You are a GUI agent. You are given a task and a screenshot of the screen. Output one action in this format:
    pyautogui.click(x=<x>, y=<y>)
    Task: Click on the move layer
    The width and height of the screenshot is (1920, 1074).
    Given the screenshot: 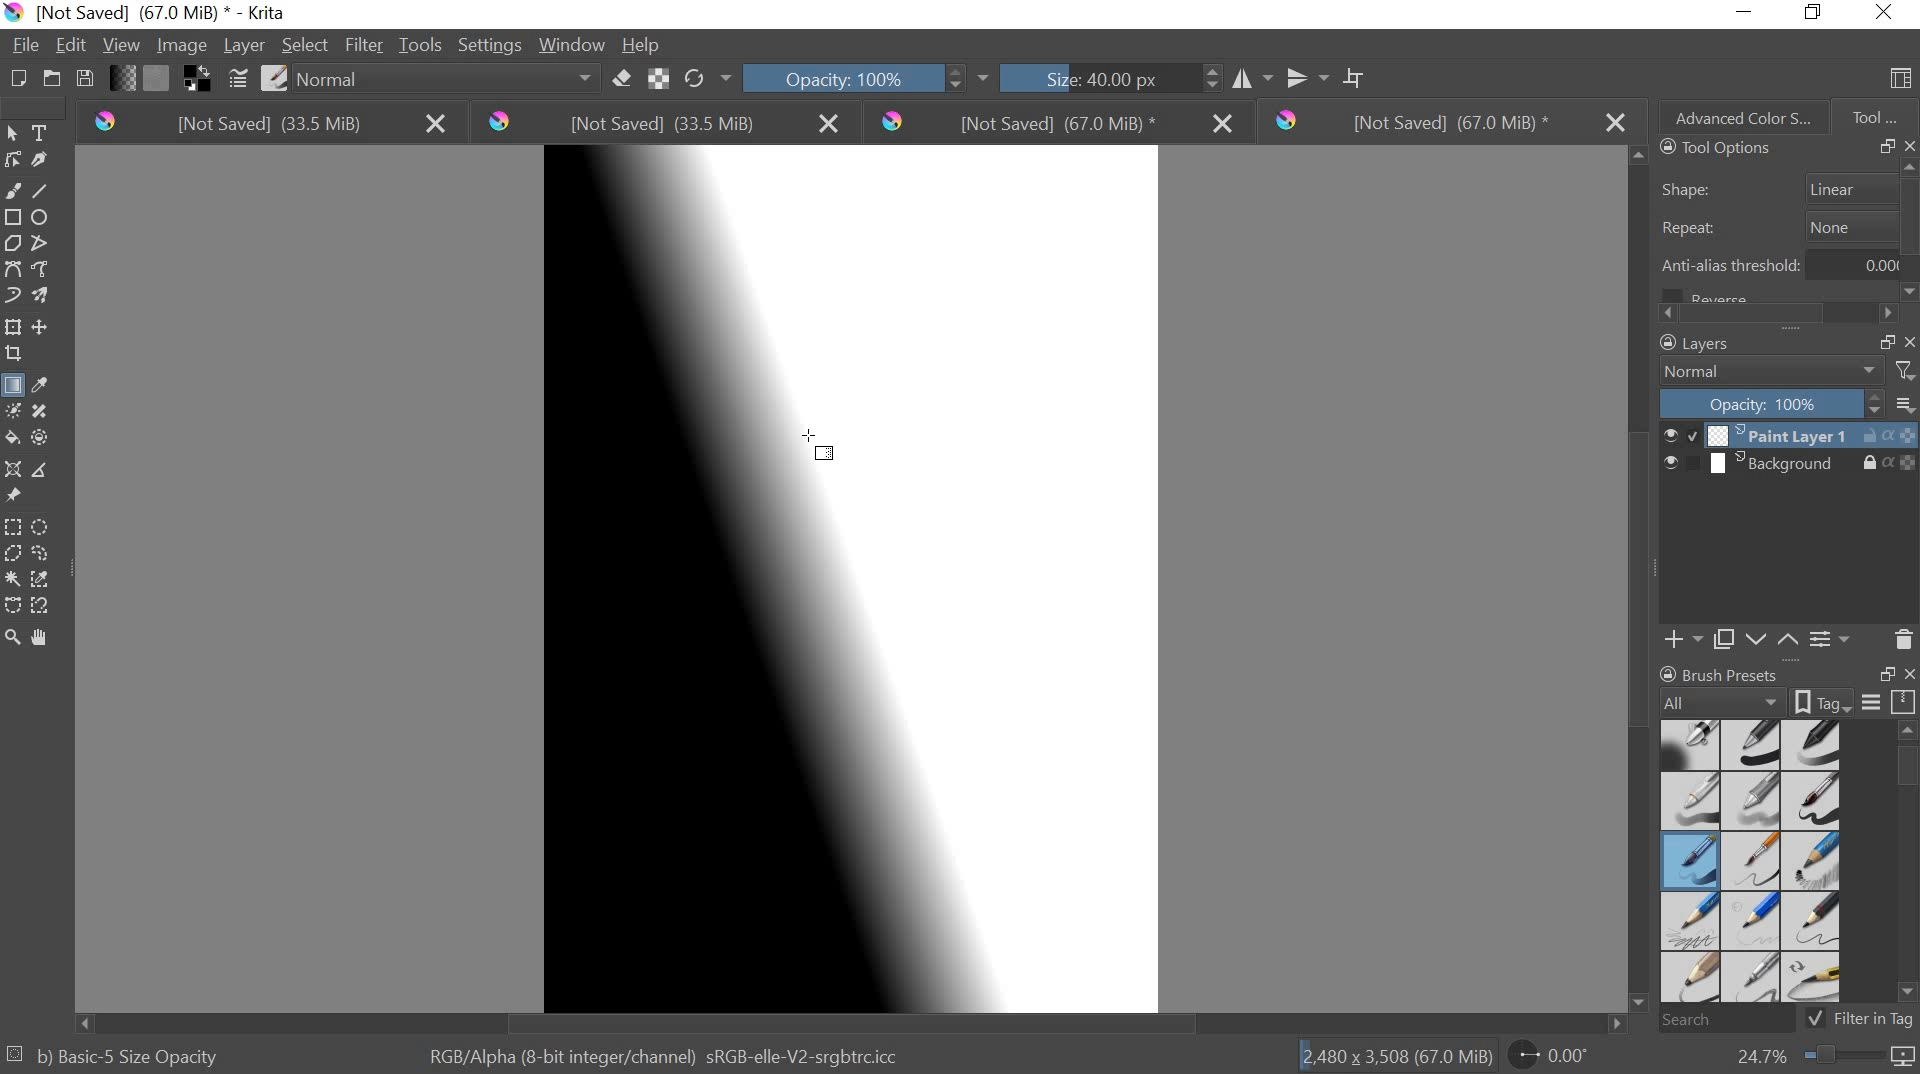 What is the action you would take?
    pyautogui.click(x=43, y=328)
    